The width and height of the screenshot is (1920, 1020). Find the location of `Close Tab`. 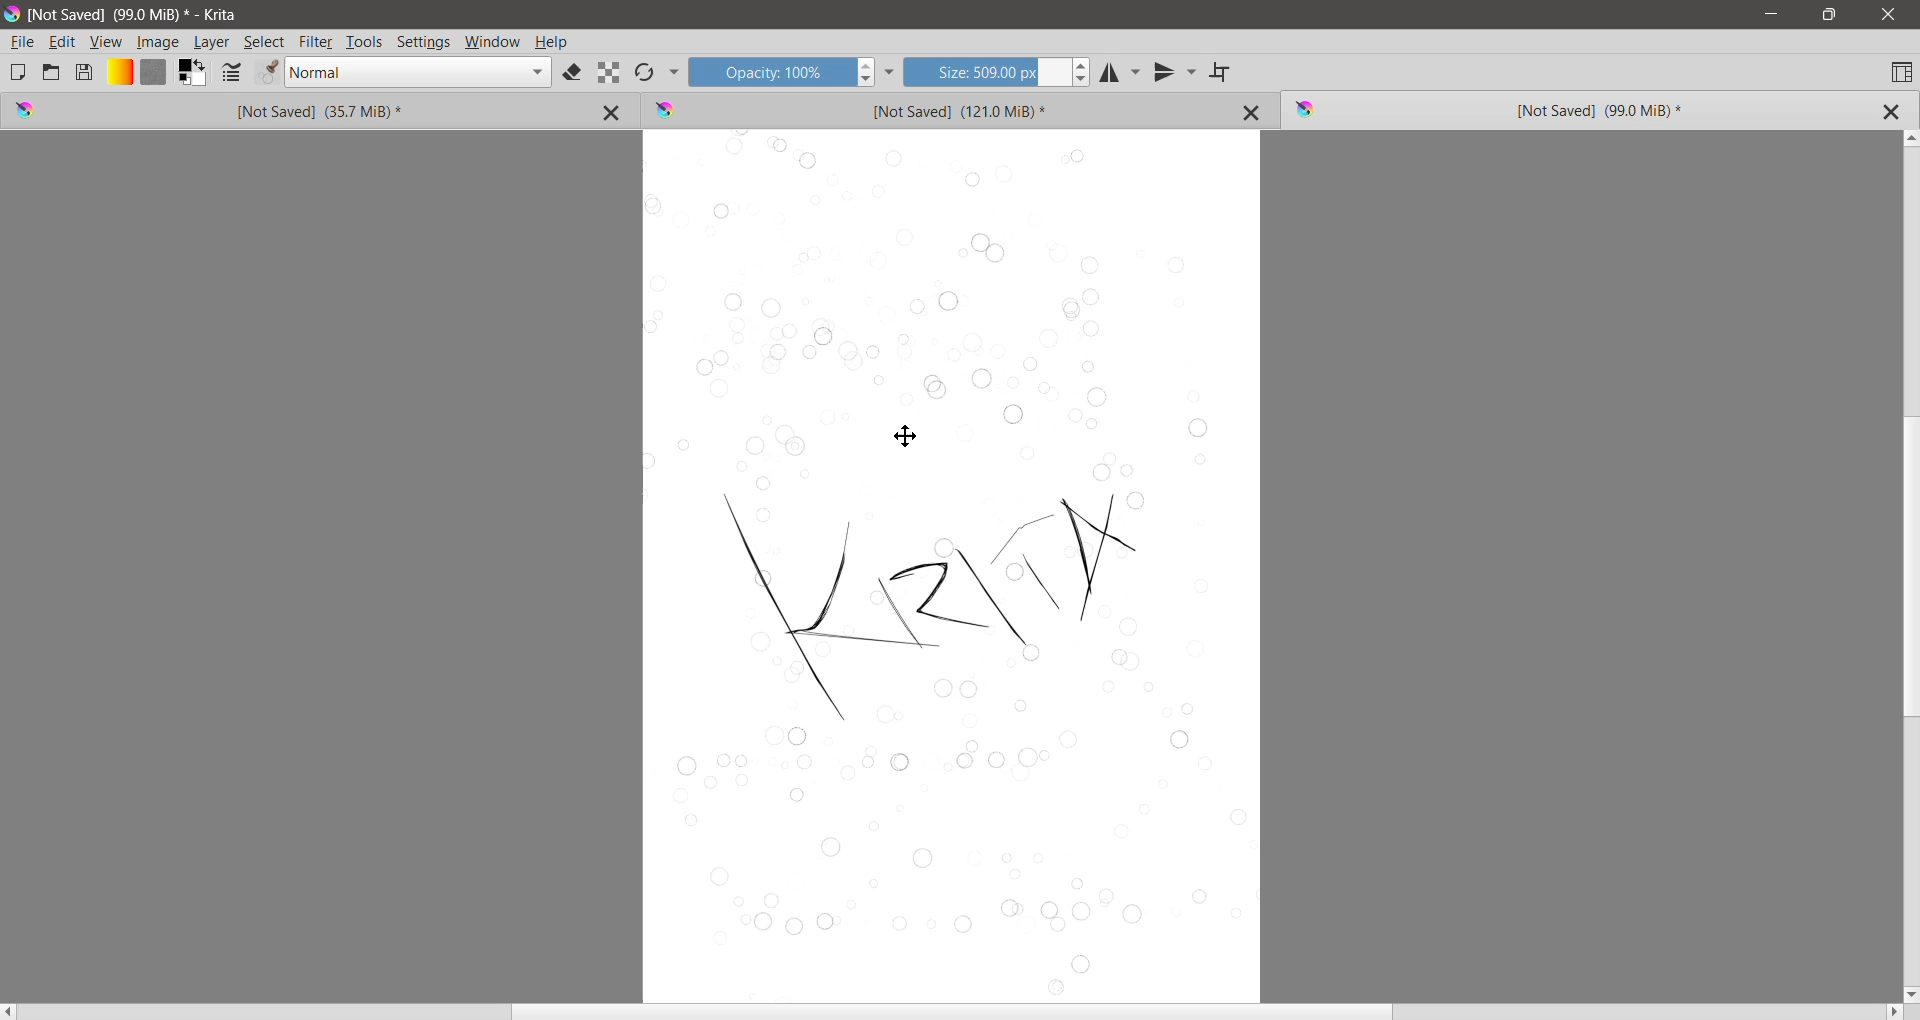

Close Tab is located at coordinates (1889, 112).